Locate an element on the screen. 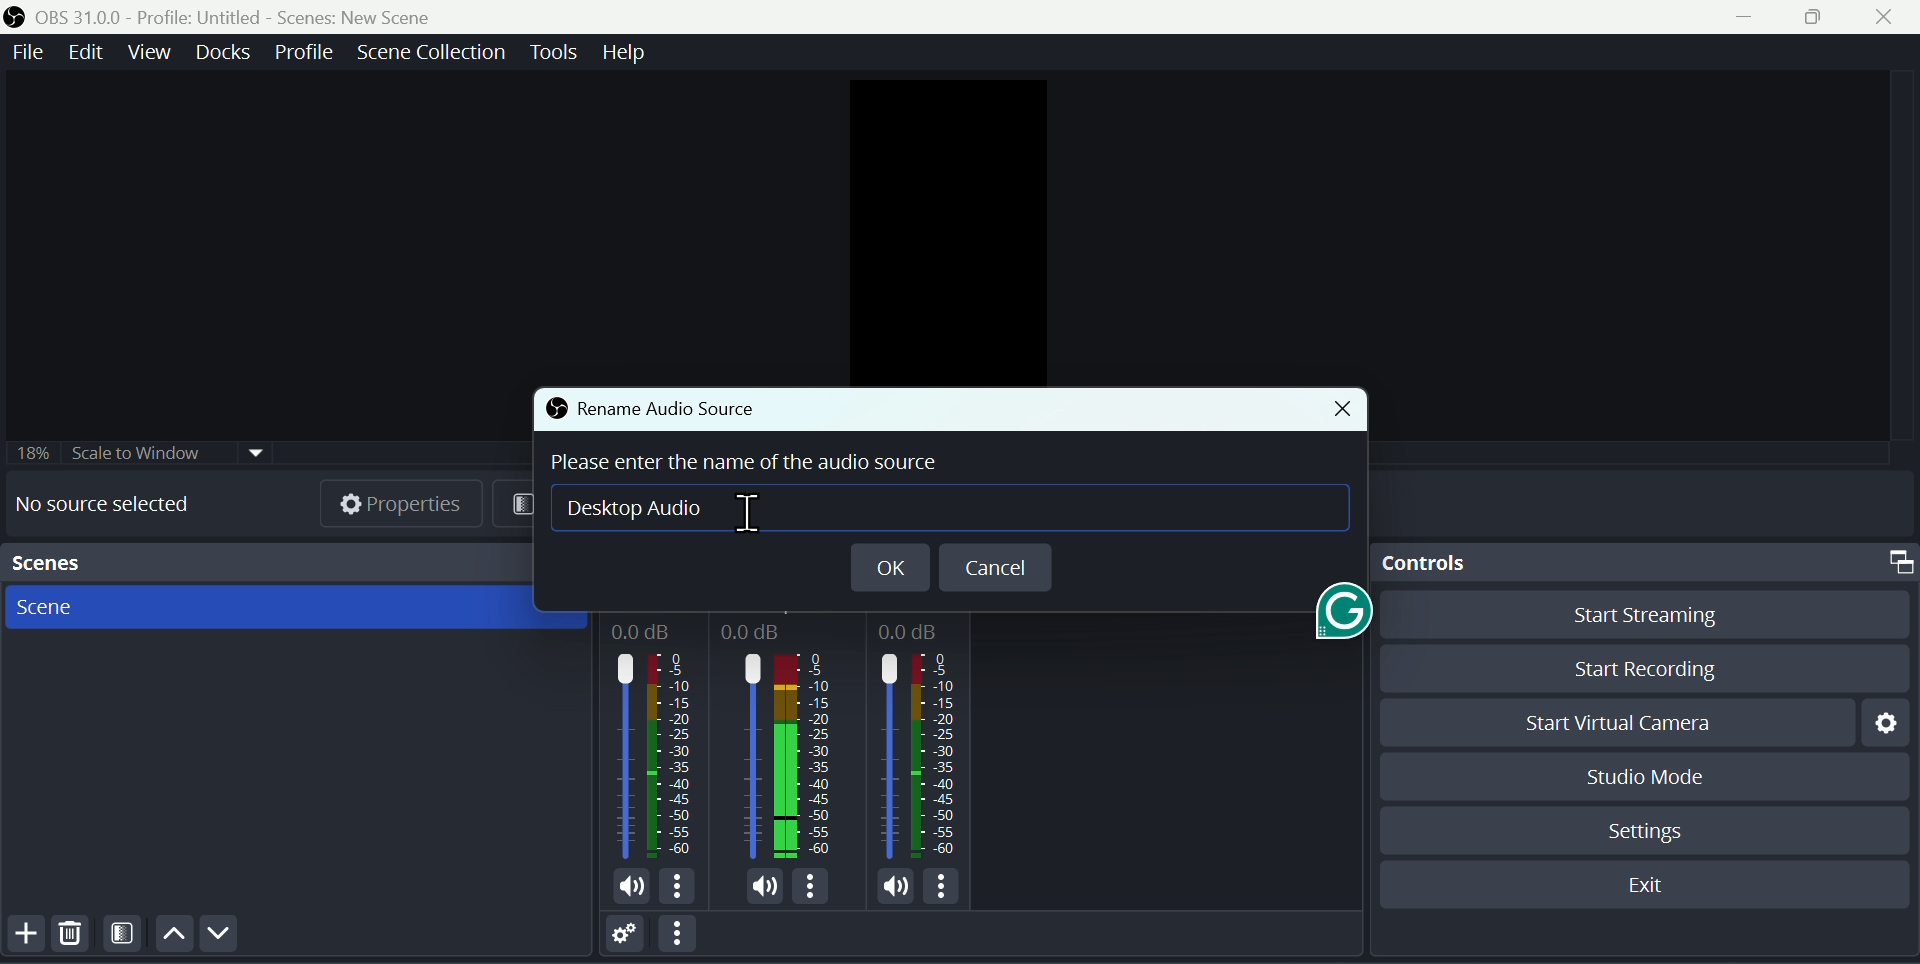 This screenshot has height=964, width=1920. Edit is located at coordinates (90, 52).